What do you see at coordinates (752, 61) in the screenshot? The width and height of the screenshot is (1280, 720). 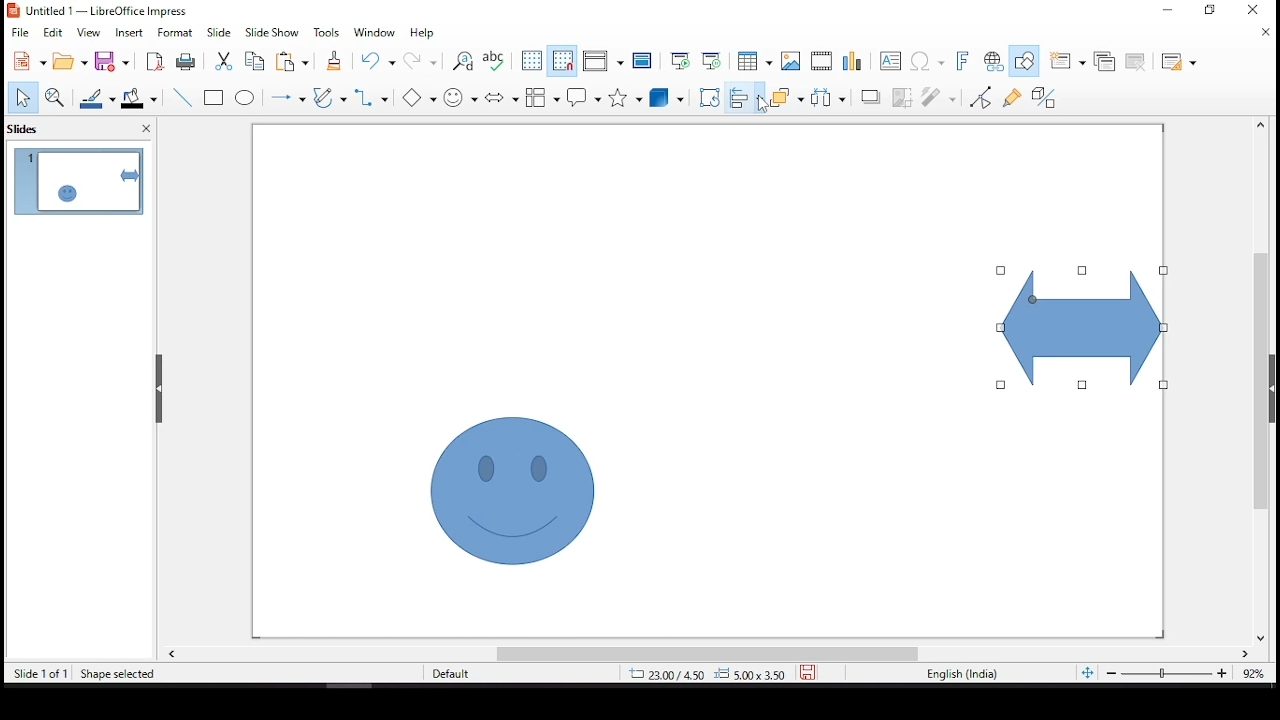 I see `table` at bounding box center [752, 61].